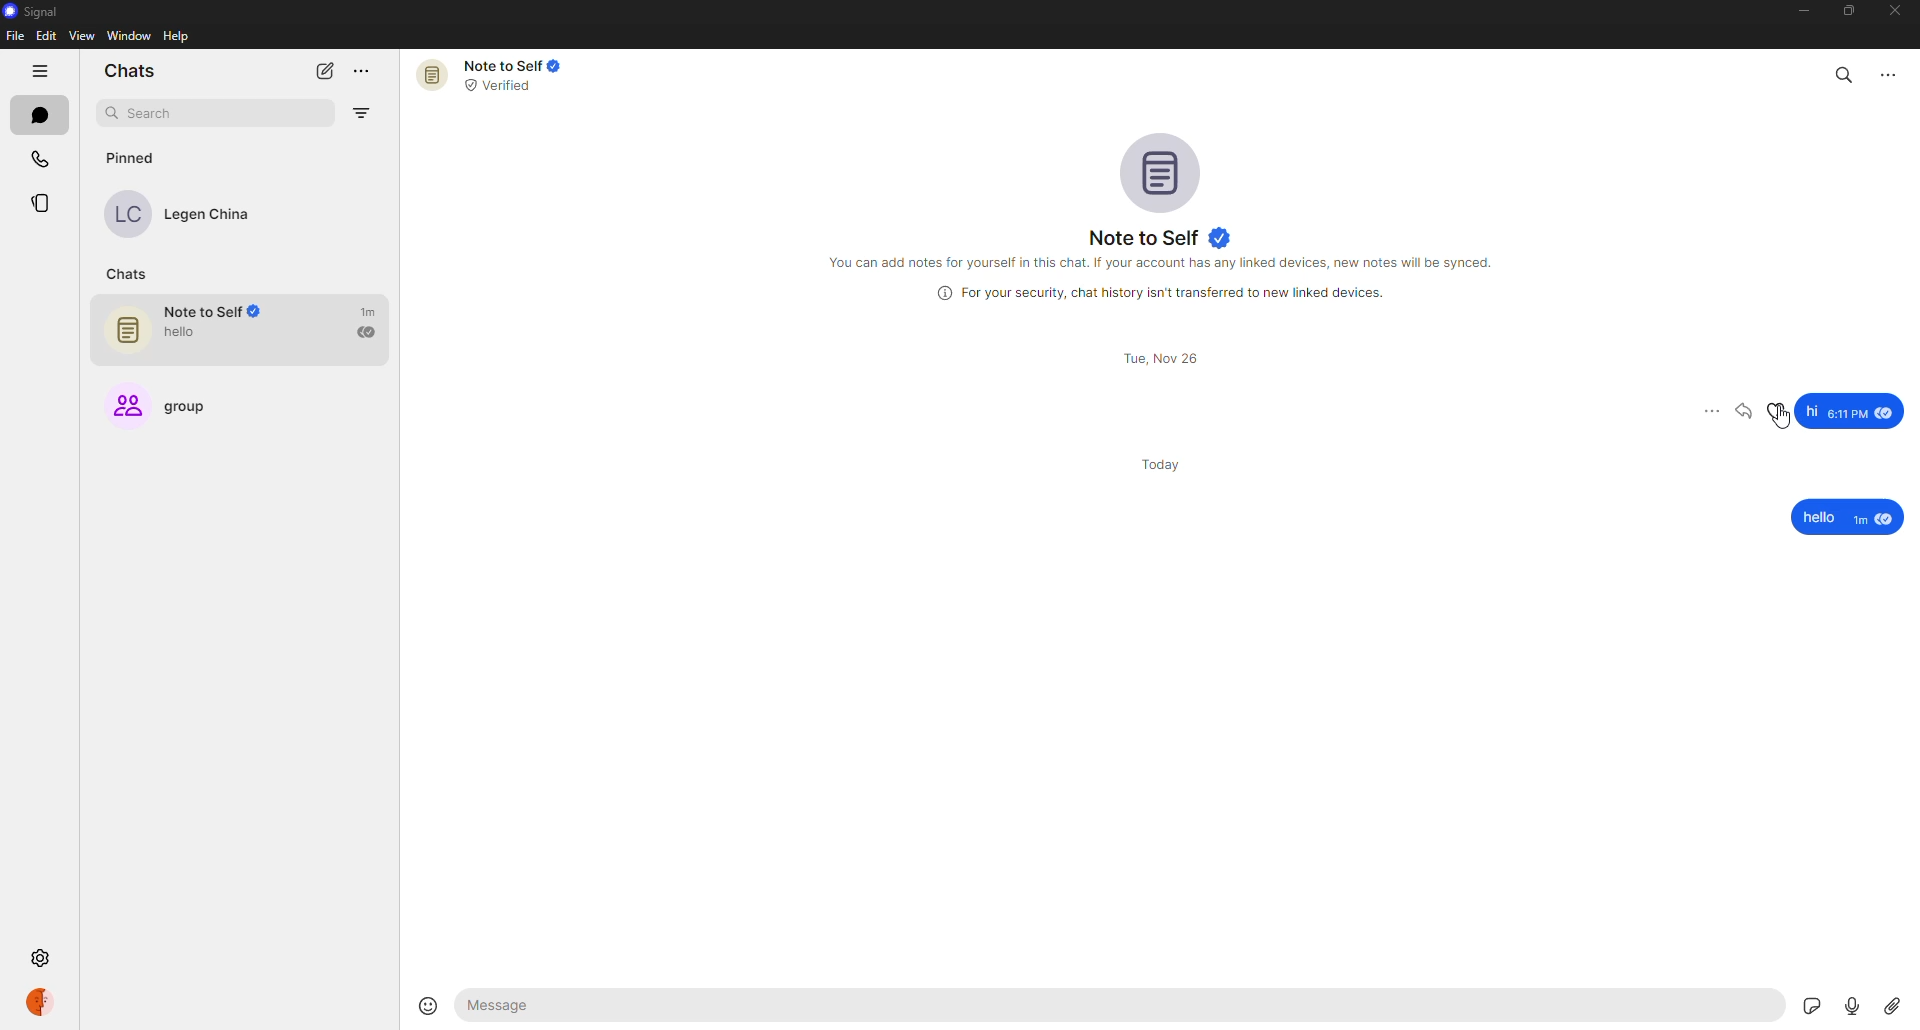 The image size is (1920, 1030). Describe the element at coordinates (39, 114) in the screenshot. I see `chats` at that location.